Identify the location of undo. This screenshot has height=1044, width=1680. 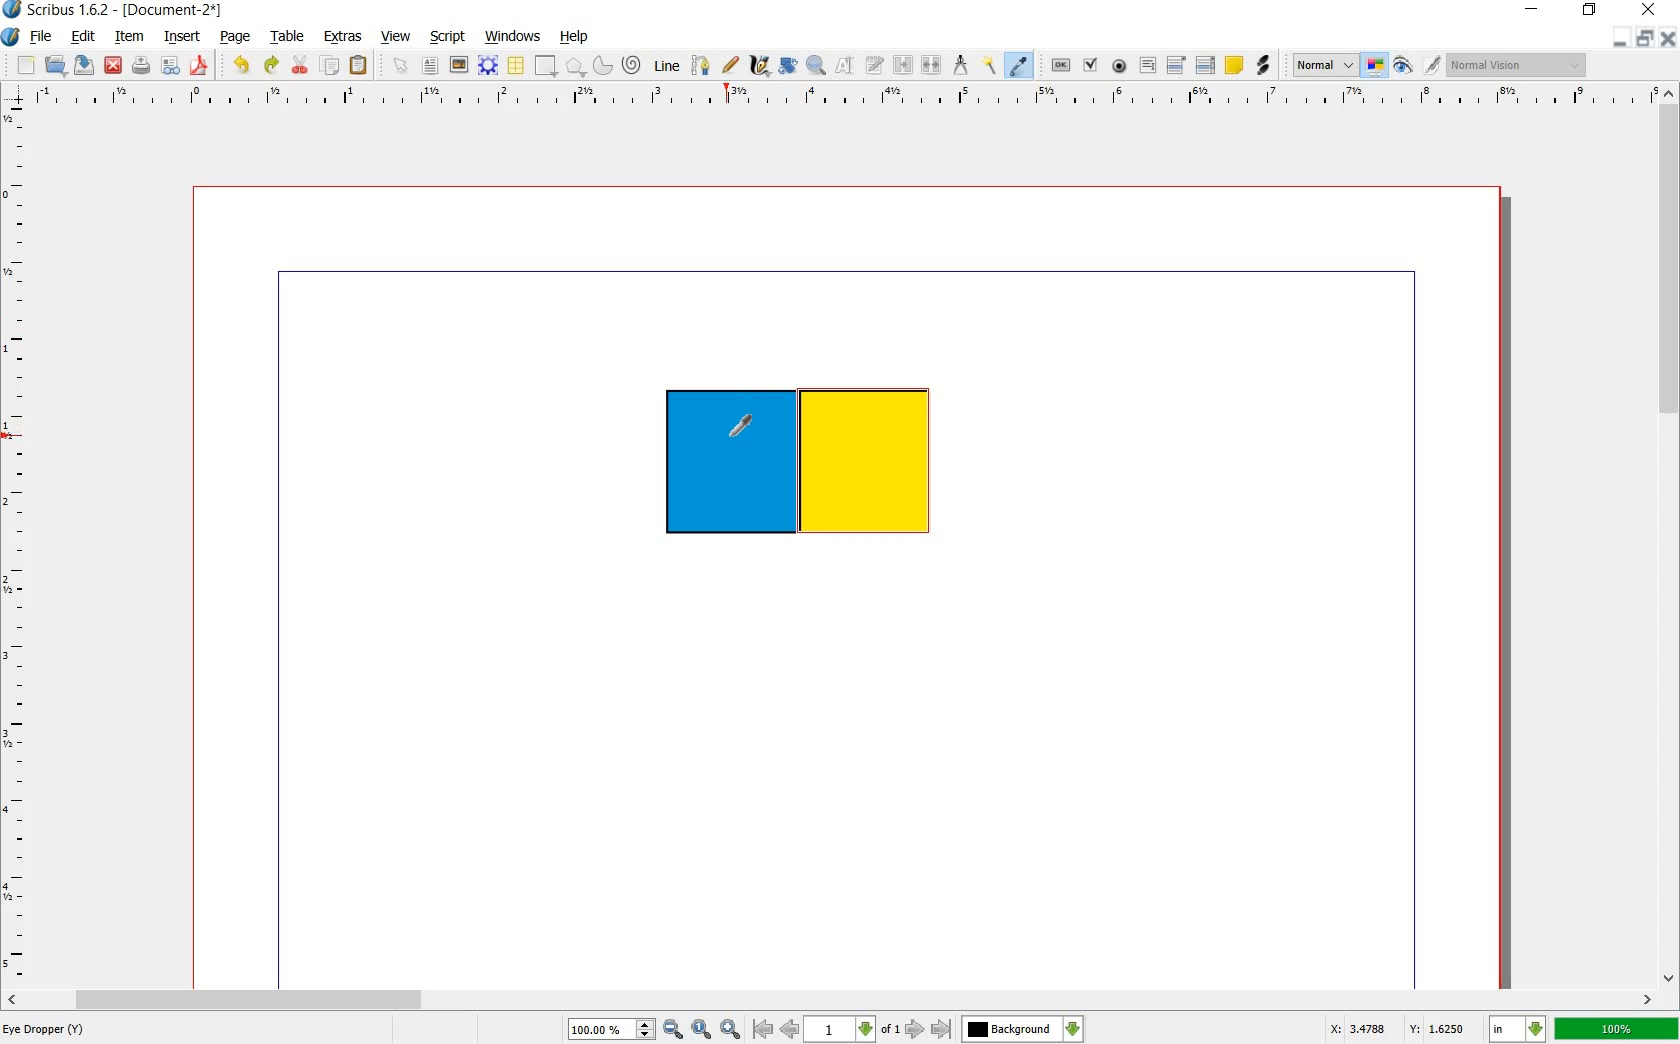
(241, 67).